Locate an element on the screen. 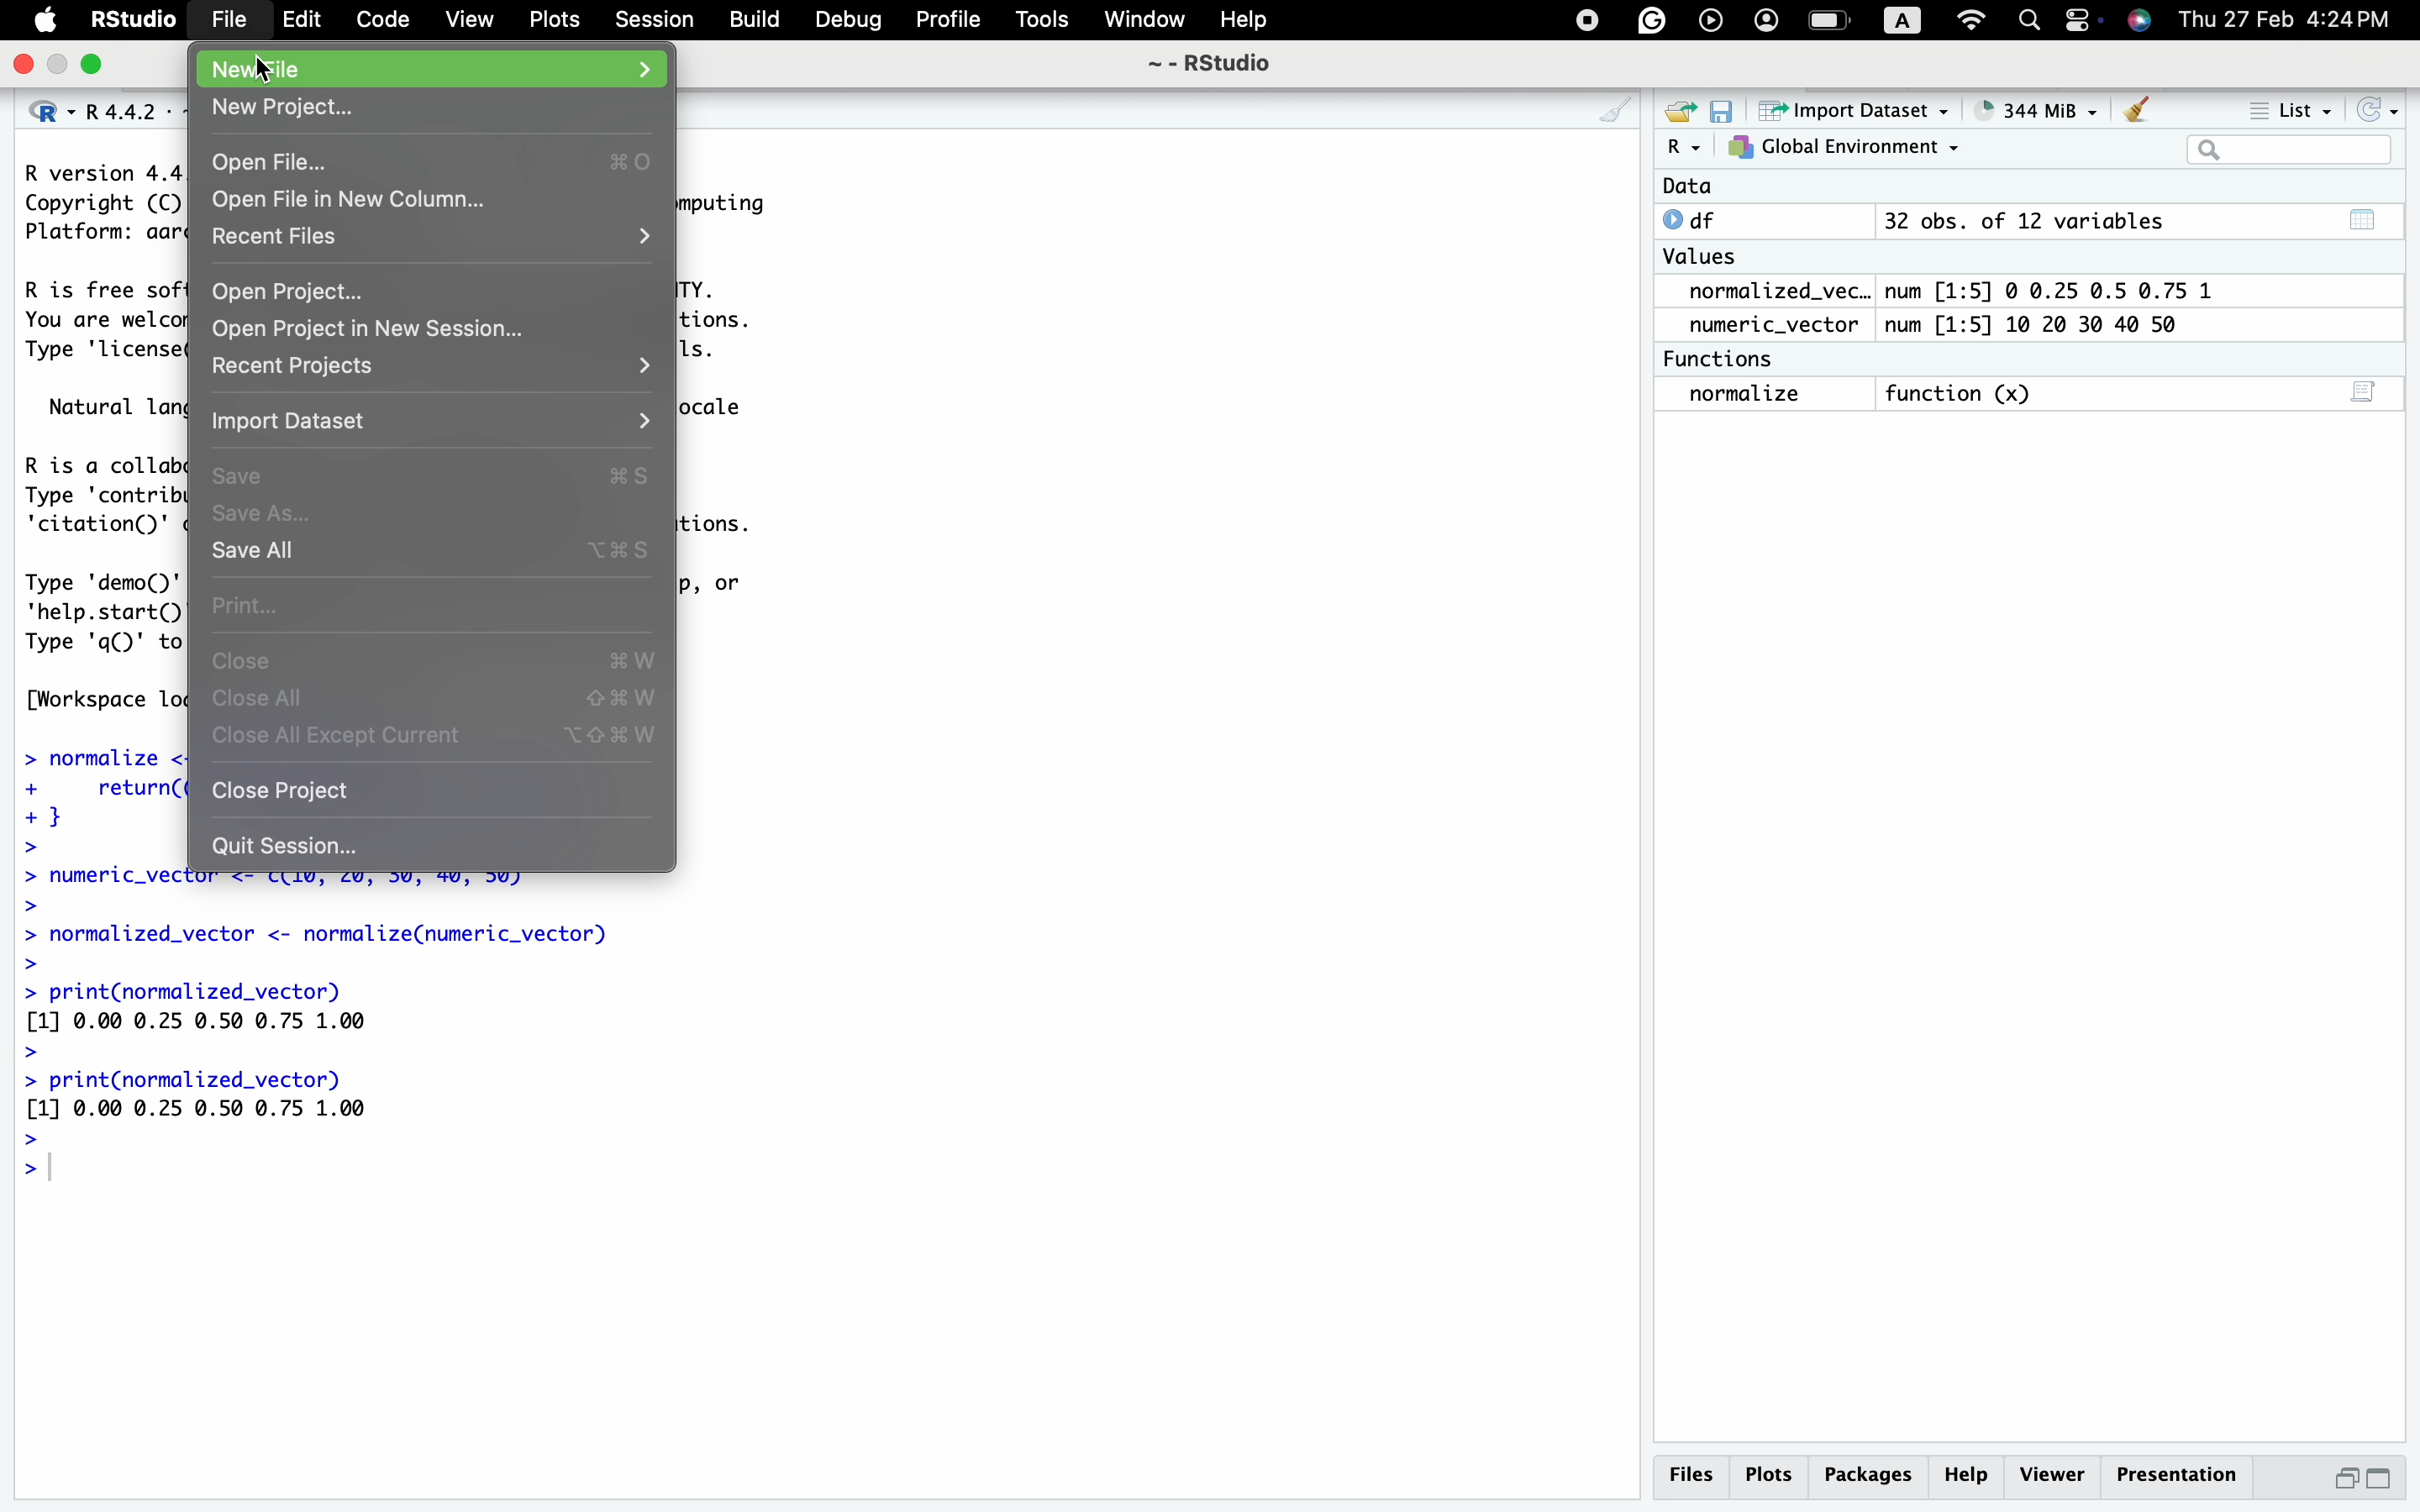  List is located at coordinates (2289, 109).